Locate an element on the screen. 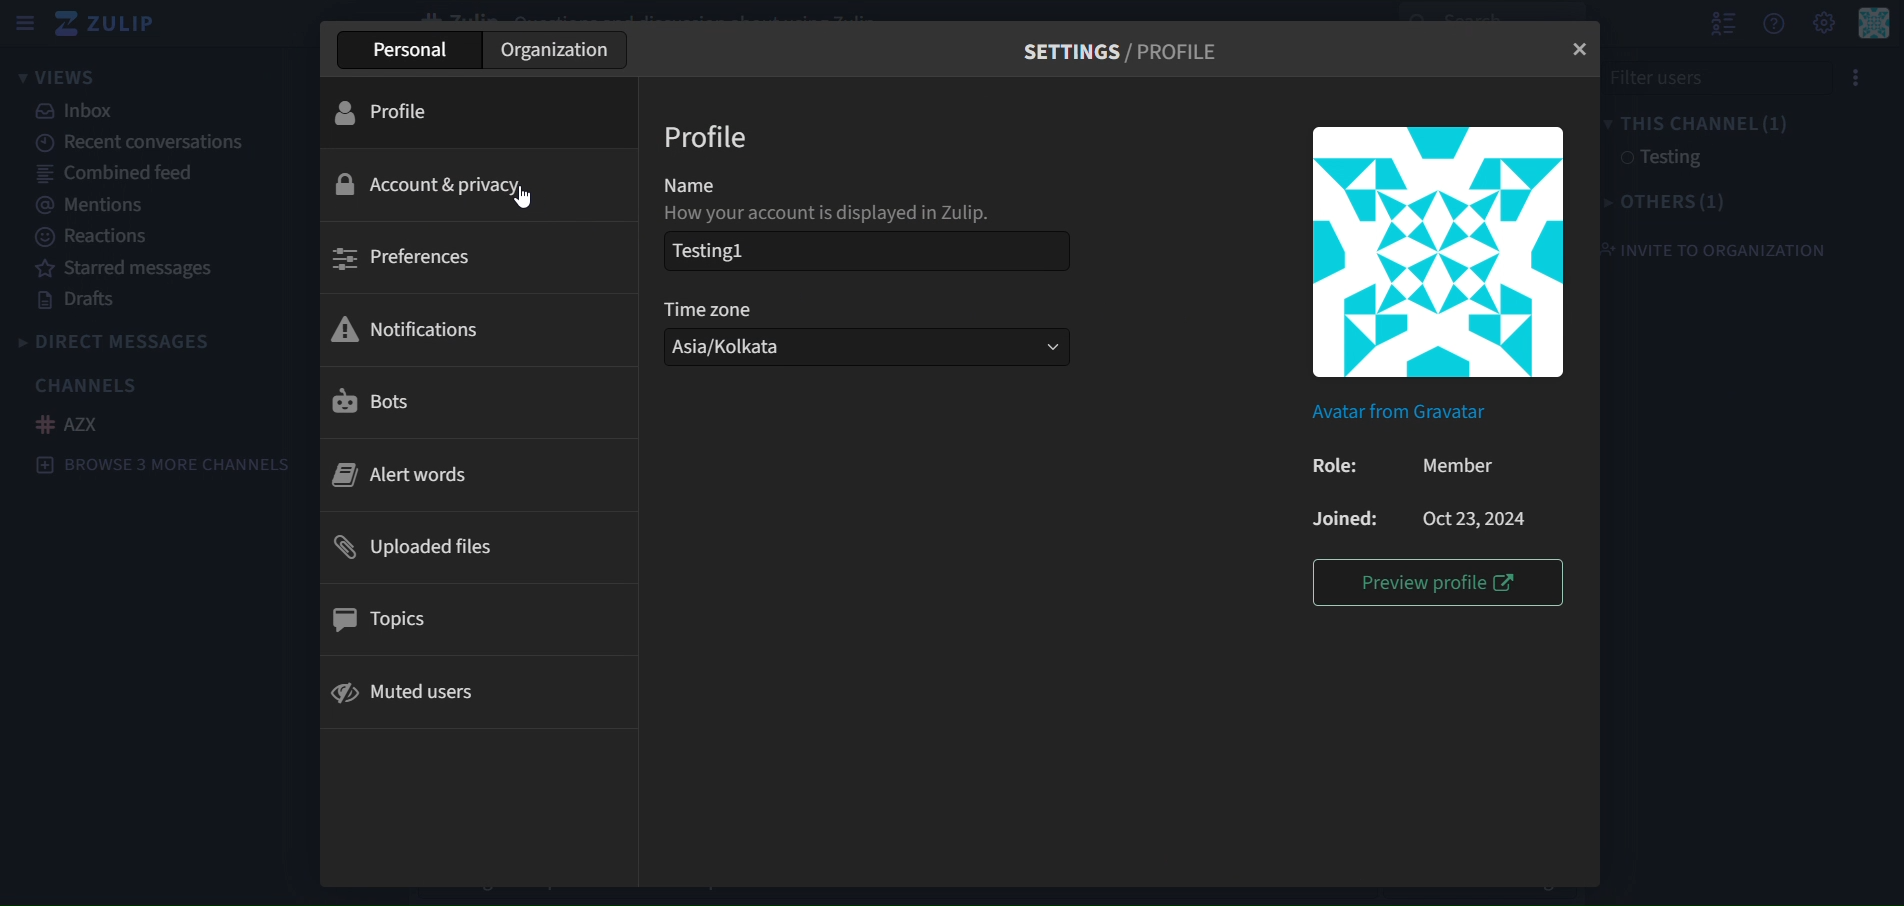 This screenshot has width=1904, height=906. profile is located at coordinates (397, 111).